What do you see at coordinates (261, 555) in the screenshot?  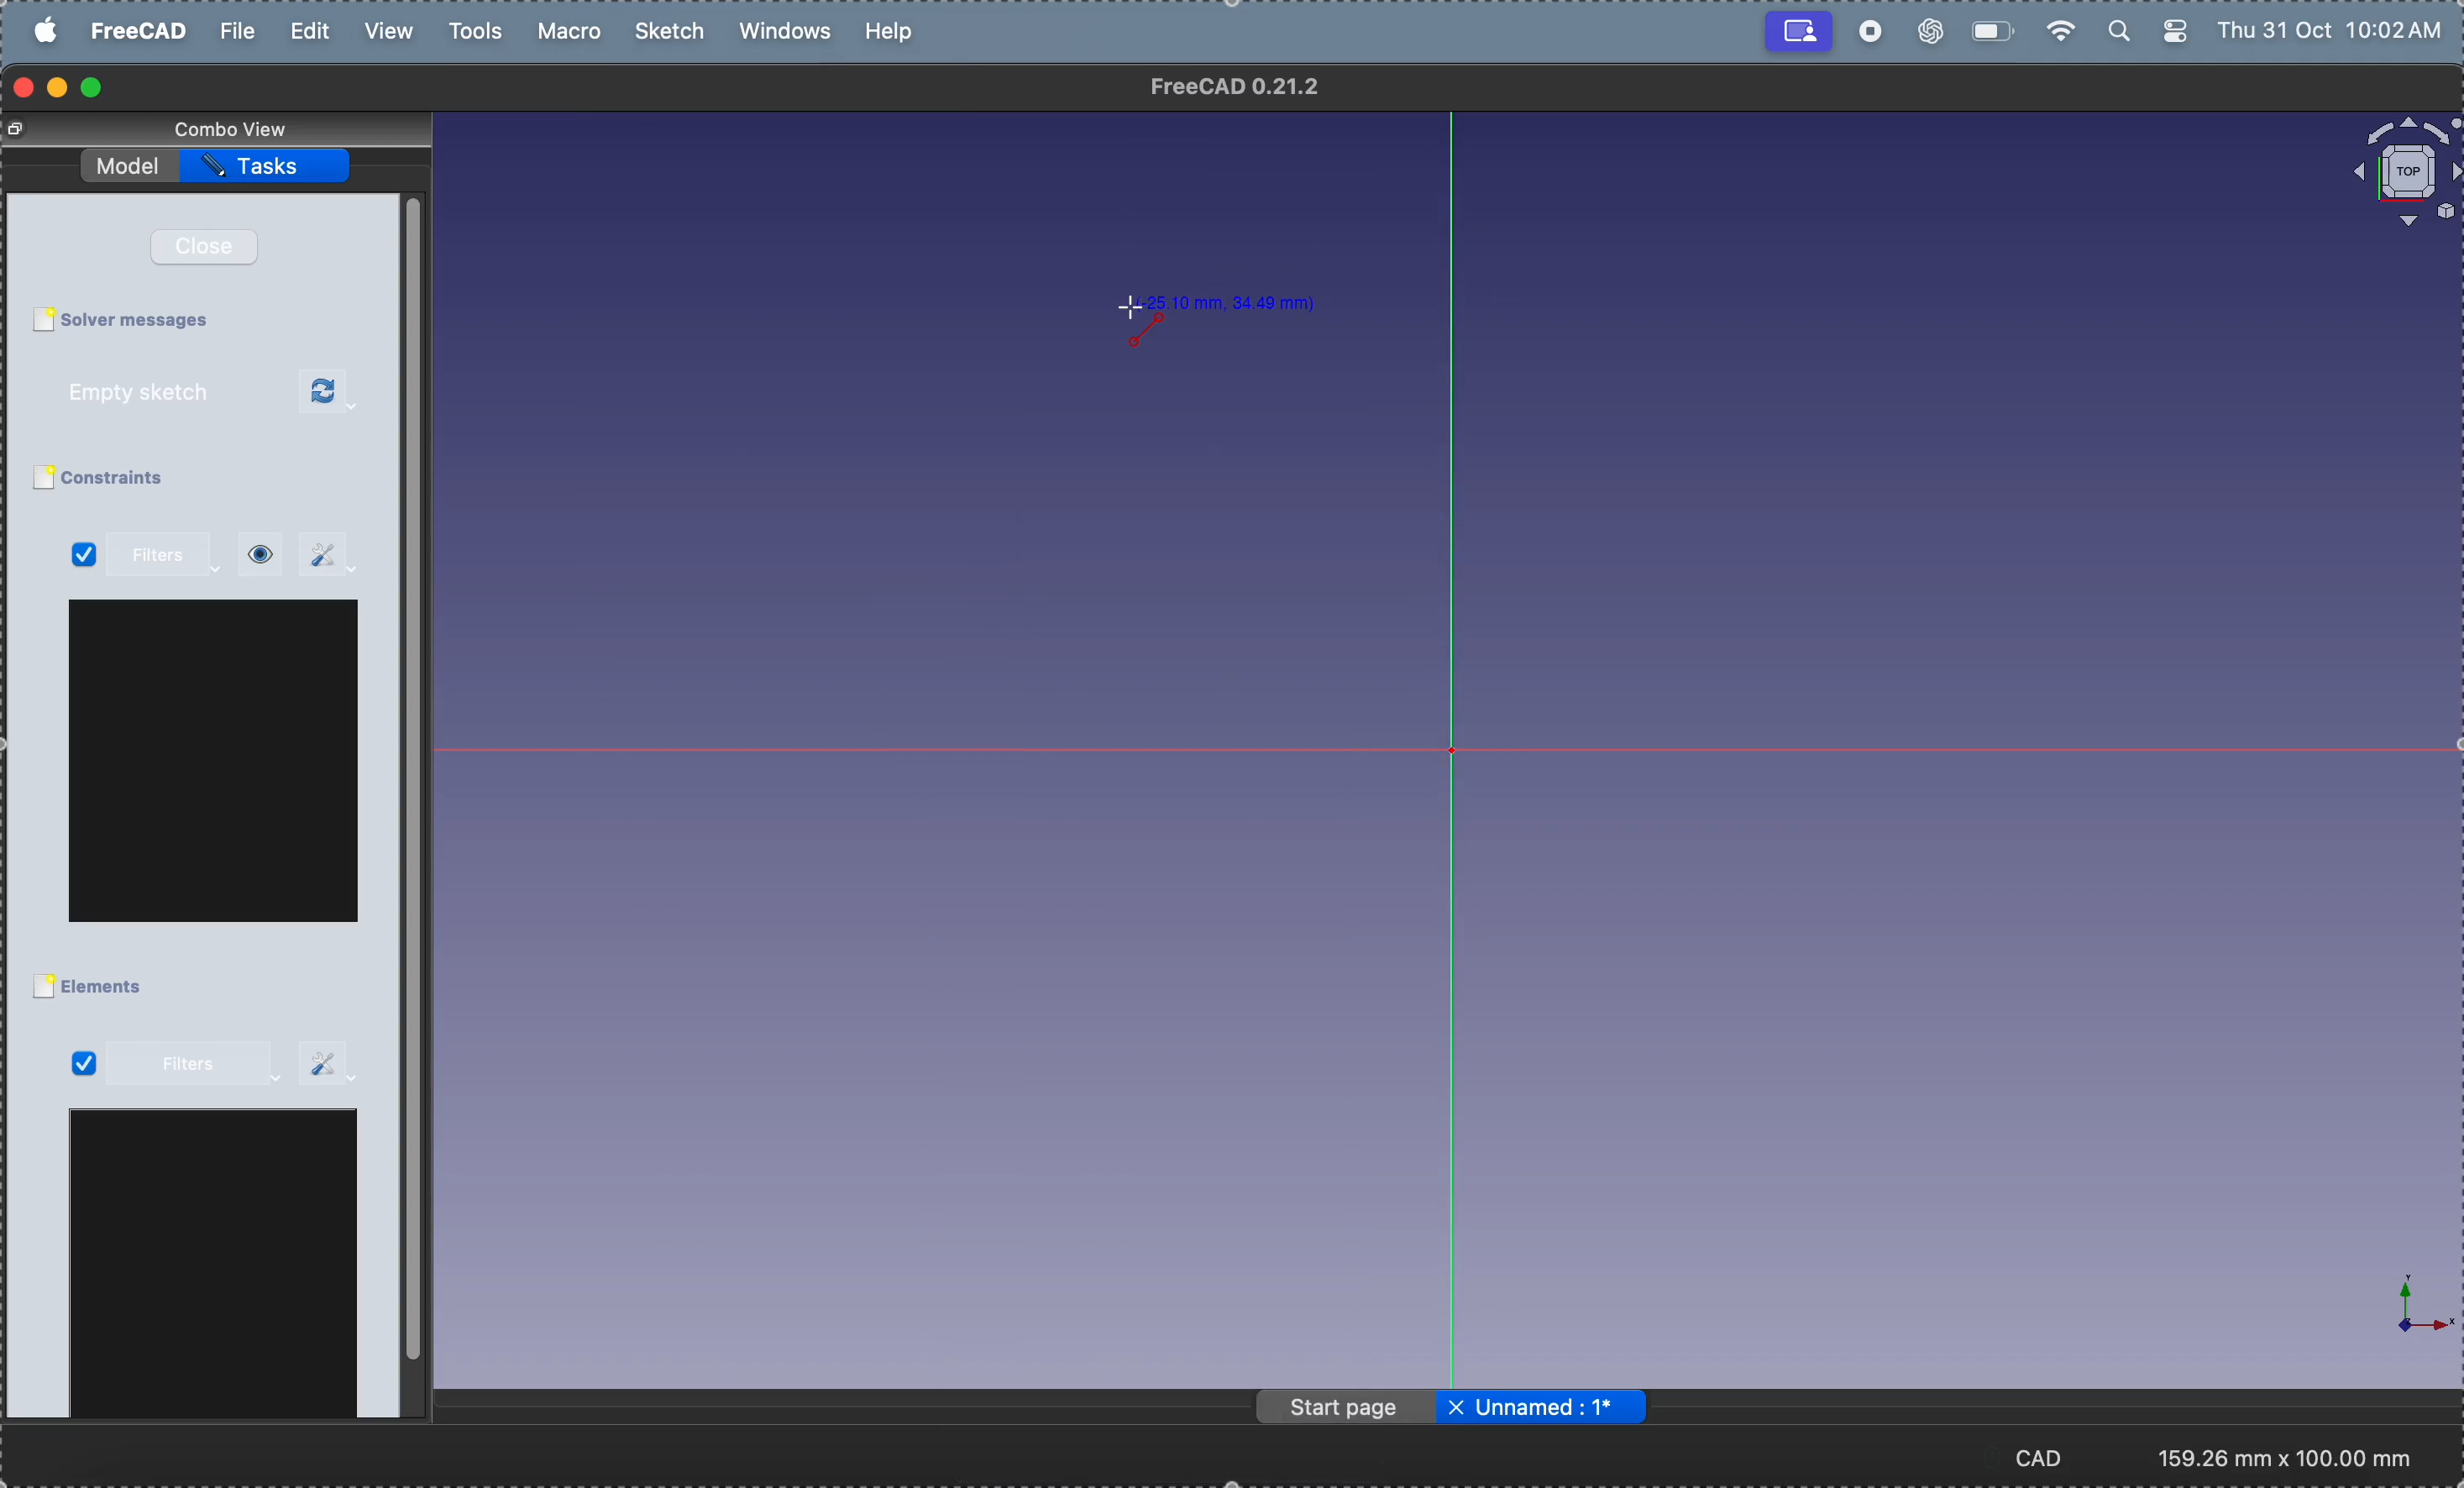 I see `view` at bounding box center [261, 555].